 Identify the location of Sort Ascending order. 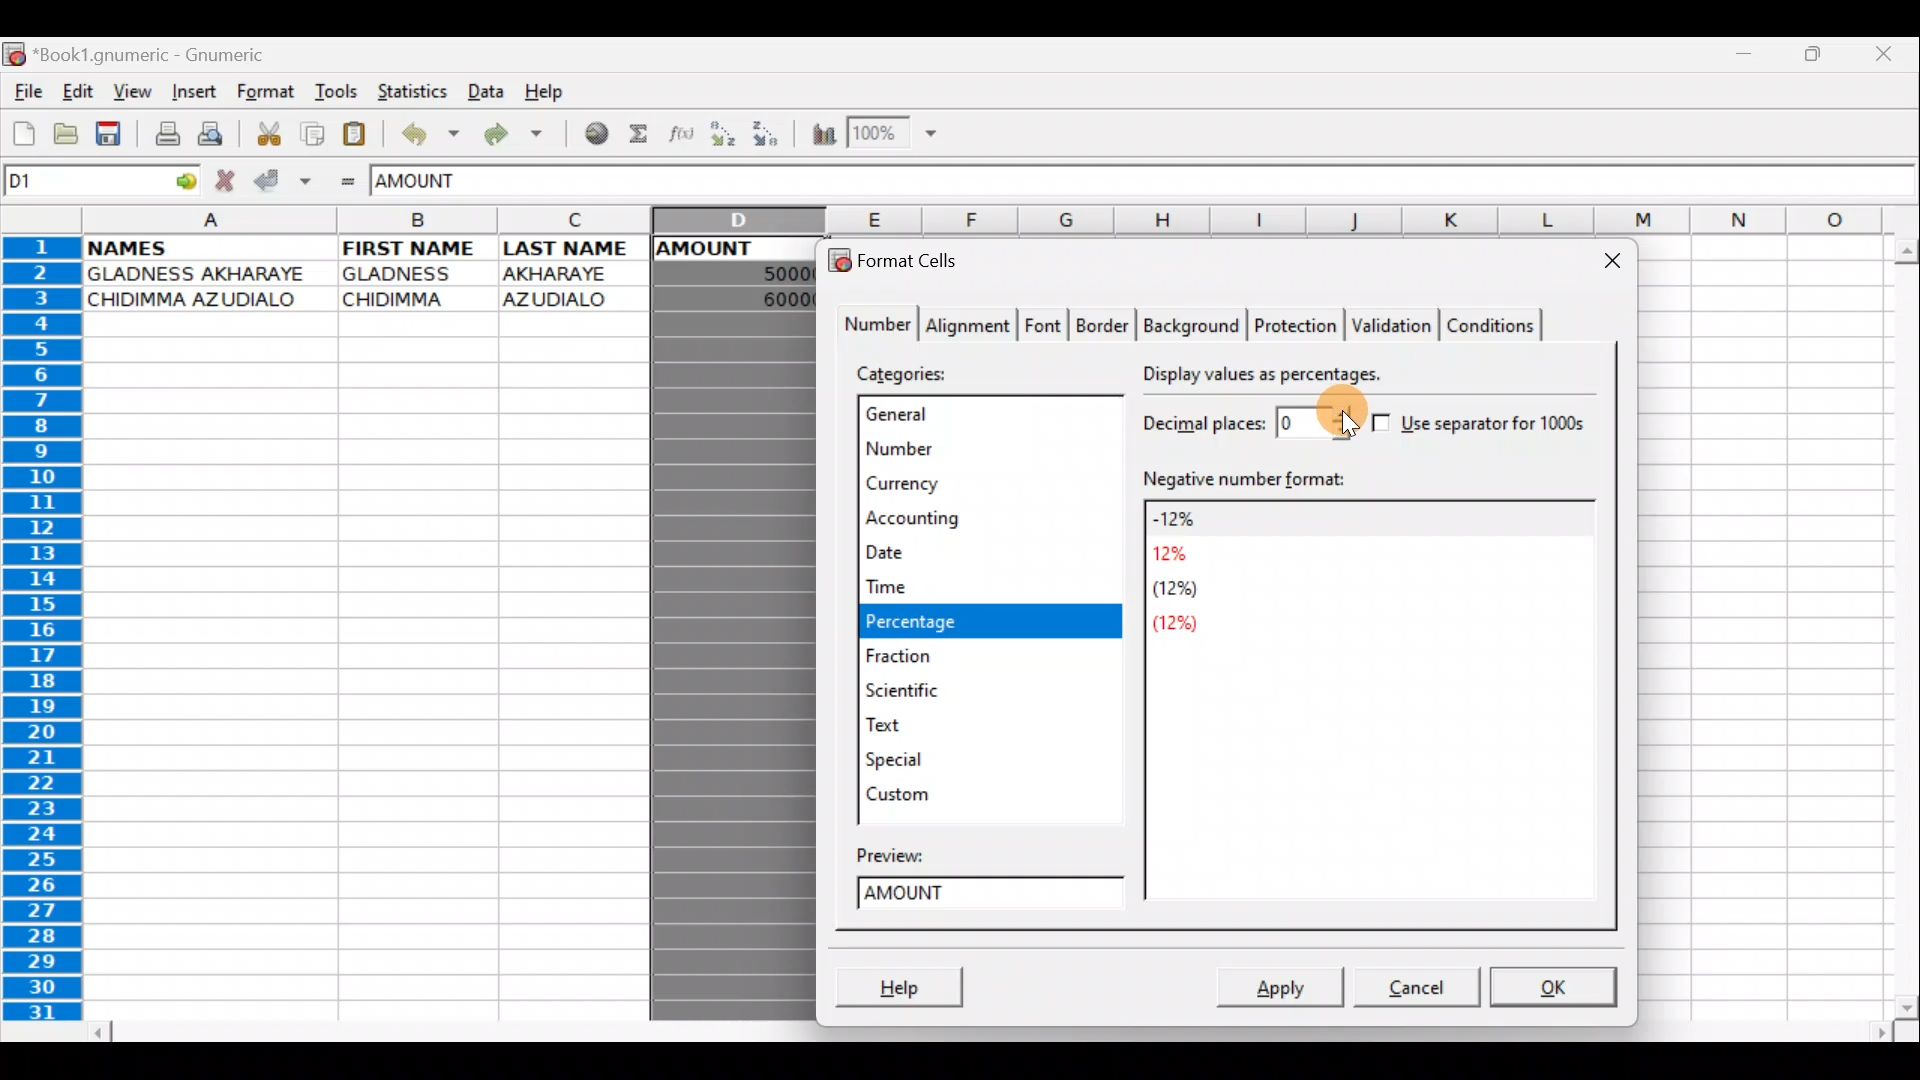
(725, 135).